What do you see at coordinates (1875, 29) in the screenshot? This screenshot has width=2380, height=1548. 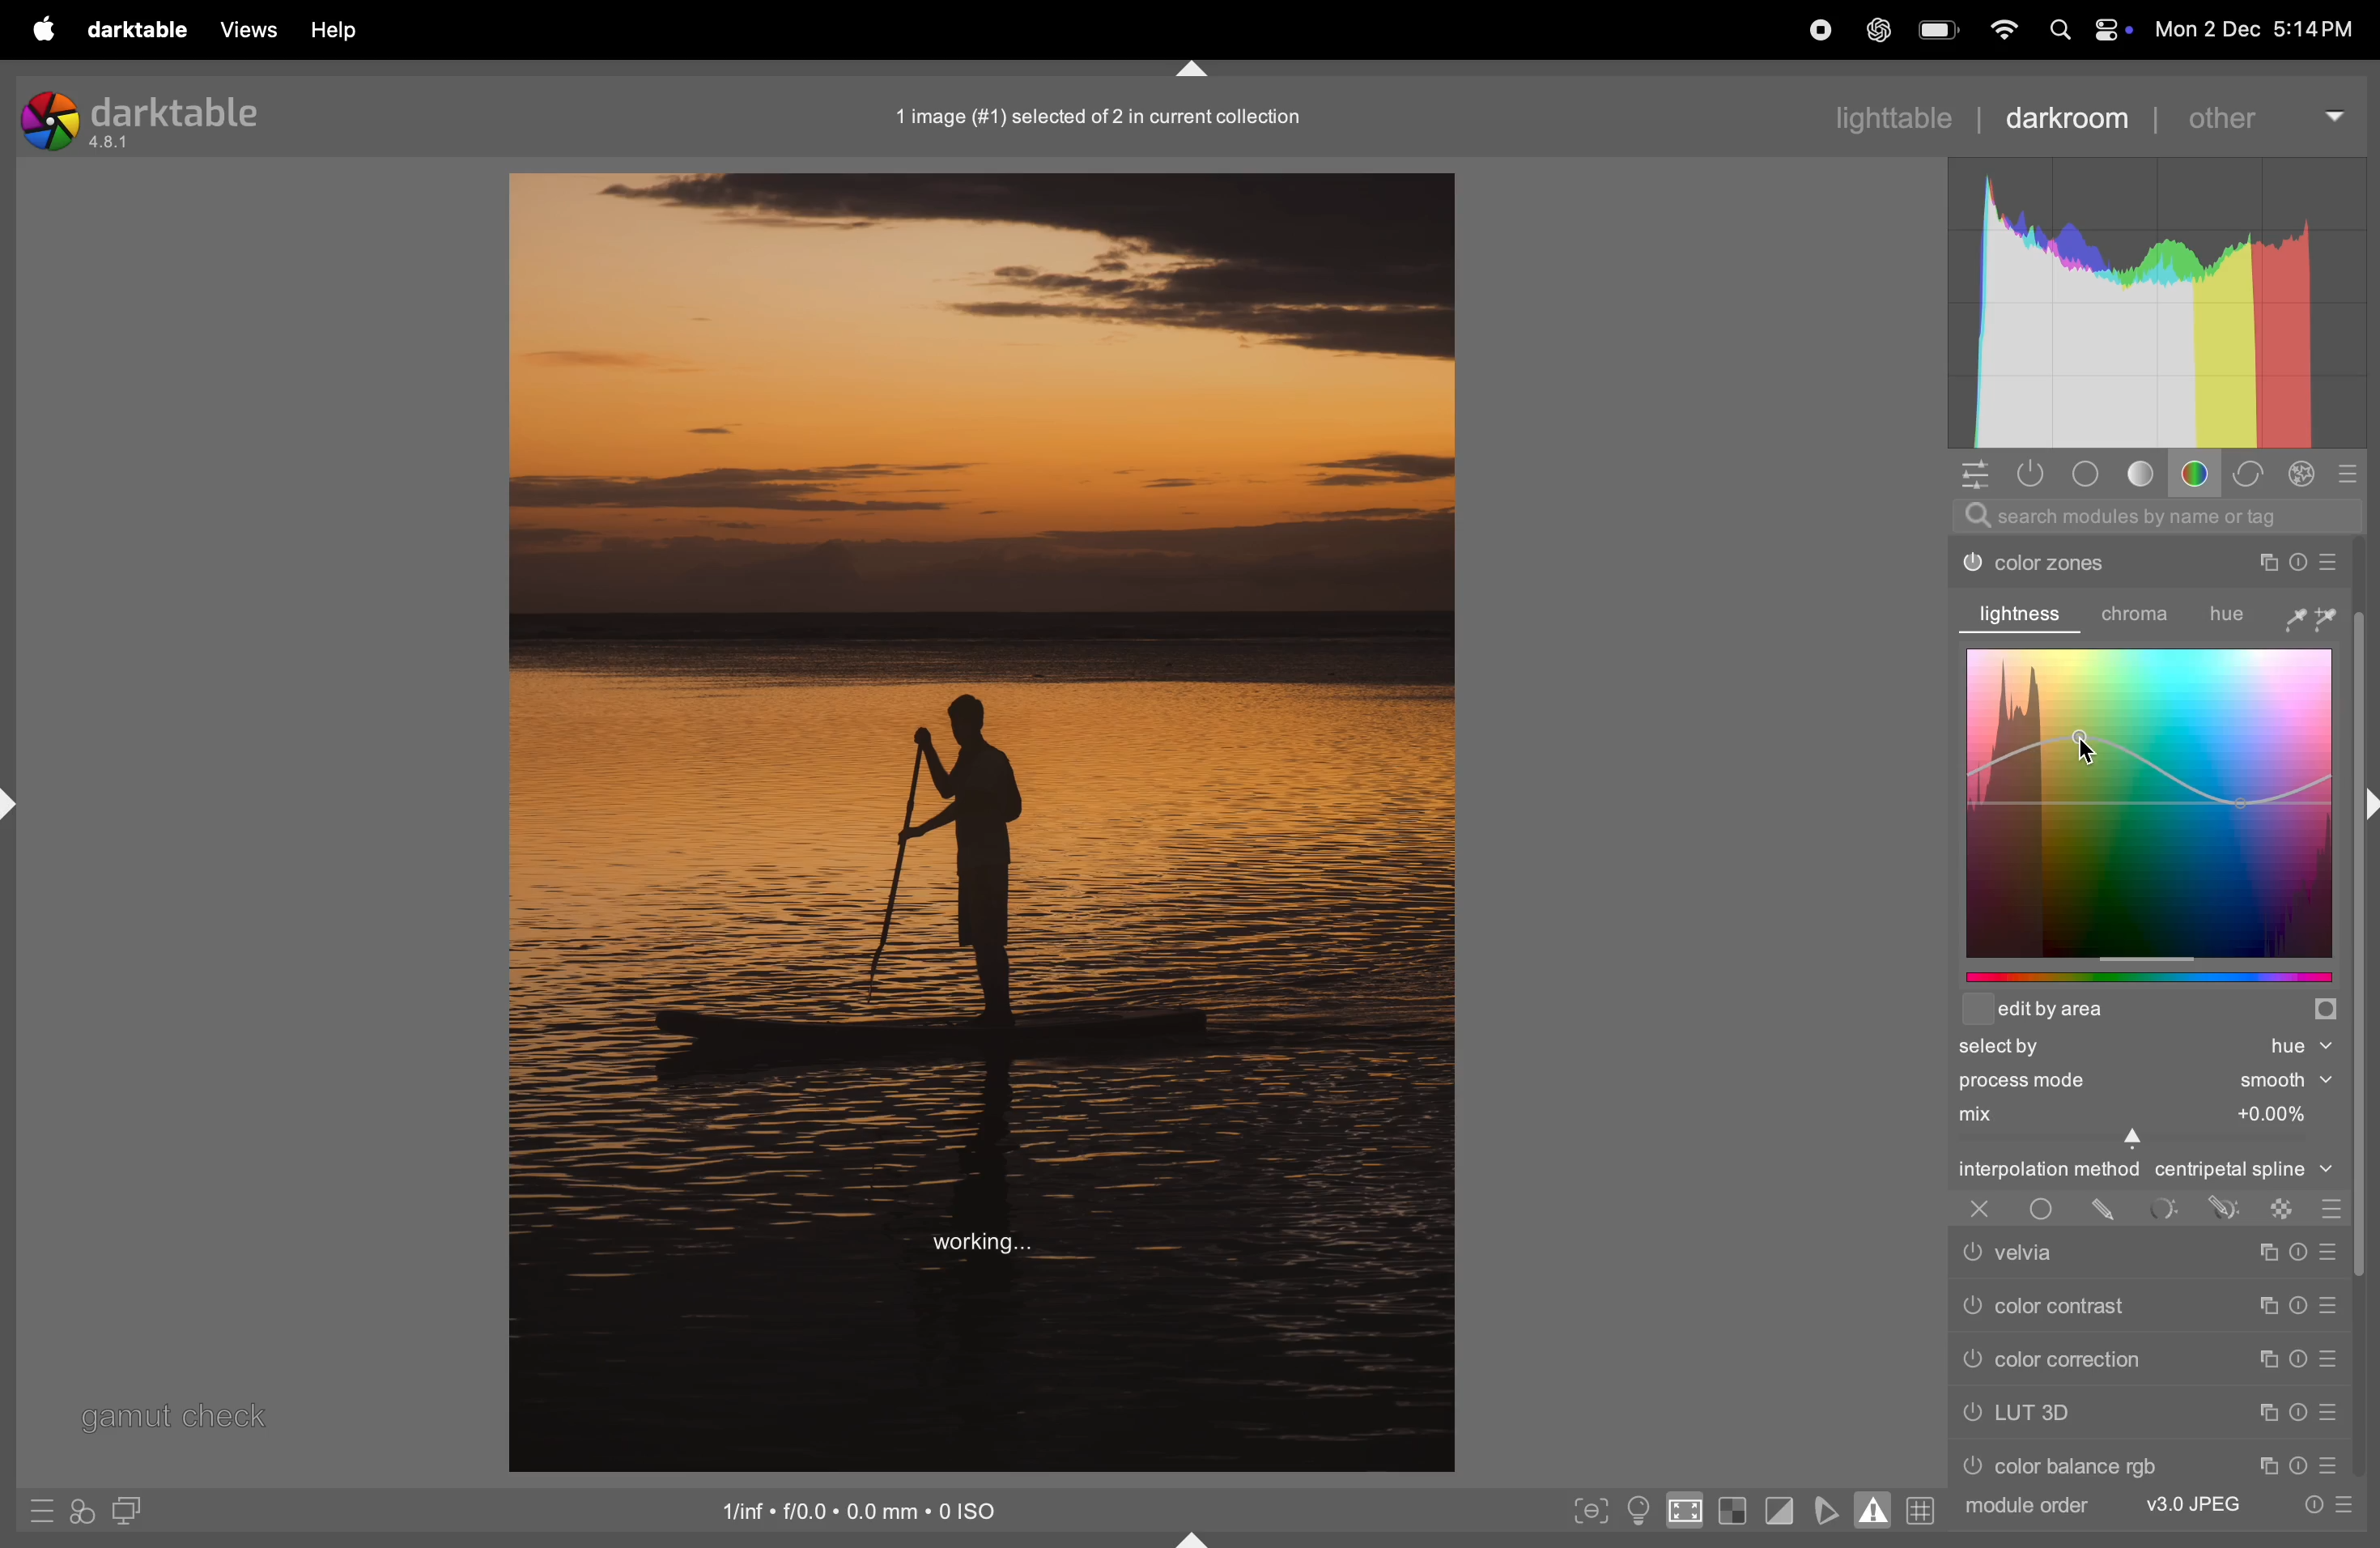 I see `cahtgpt` at bounding box center [1875, 29].